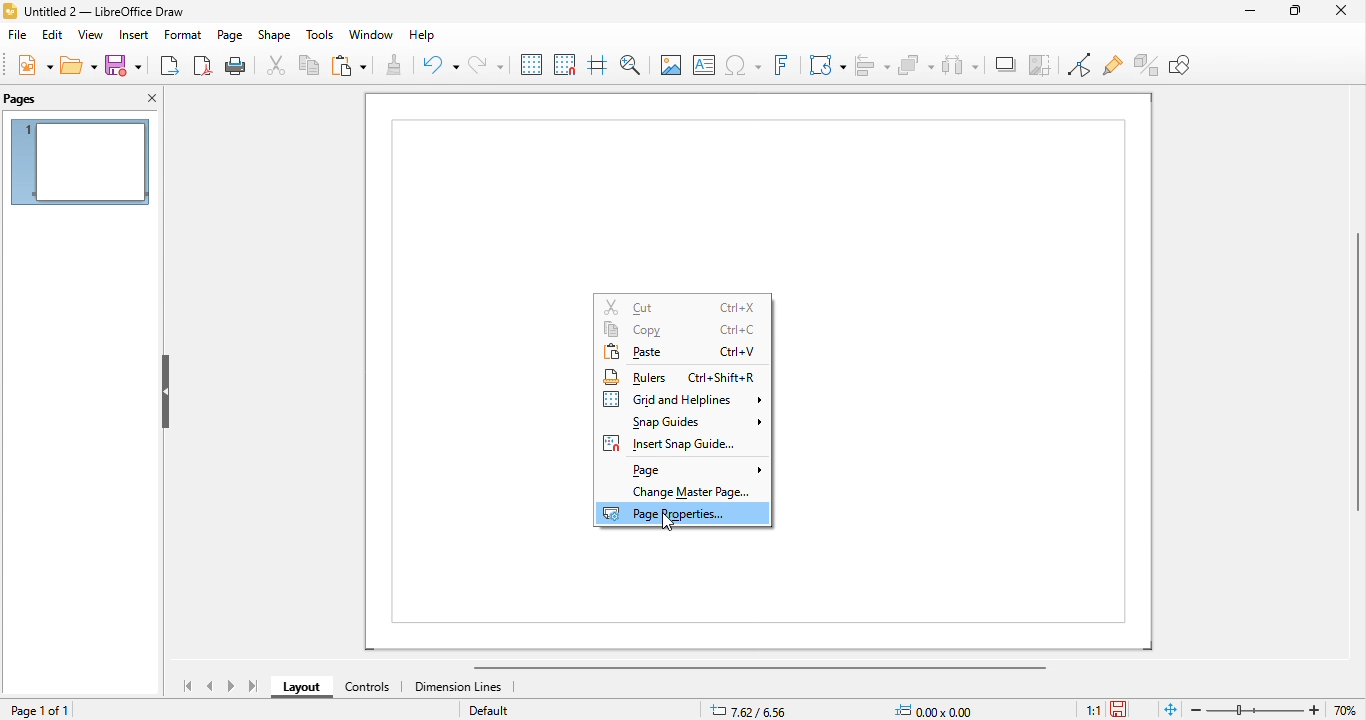 The height and width of the screenshot is (720, 1366). What do you see at coordinates (683, 400) in the screenshot?
I see `grid and helplines` at bounding box center [683, 400].